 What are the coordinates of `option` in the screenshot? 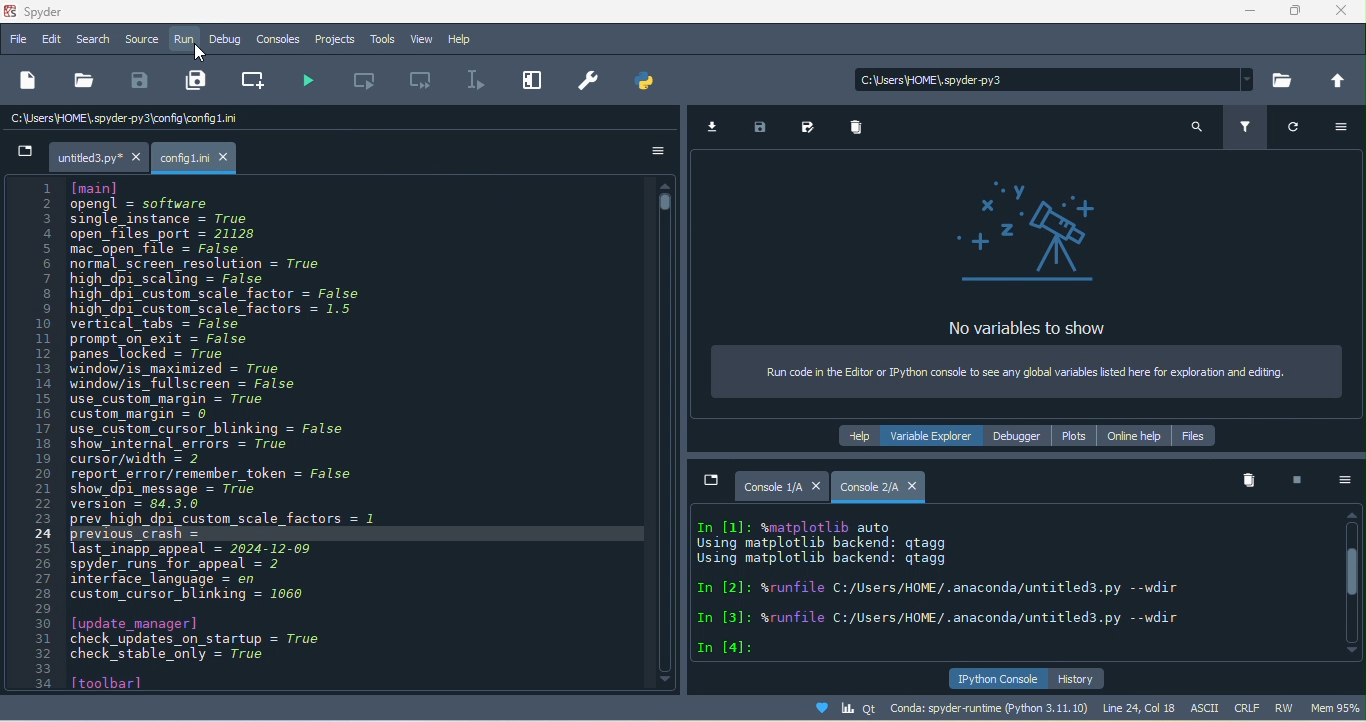 It's located at (1341, 482).